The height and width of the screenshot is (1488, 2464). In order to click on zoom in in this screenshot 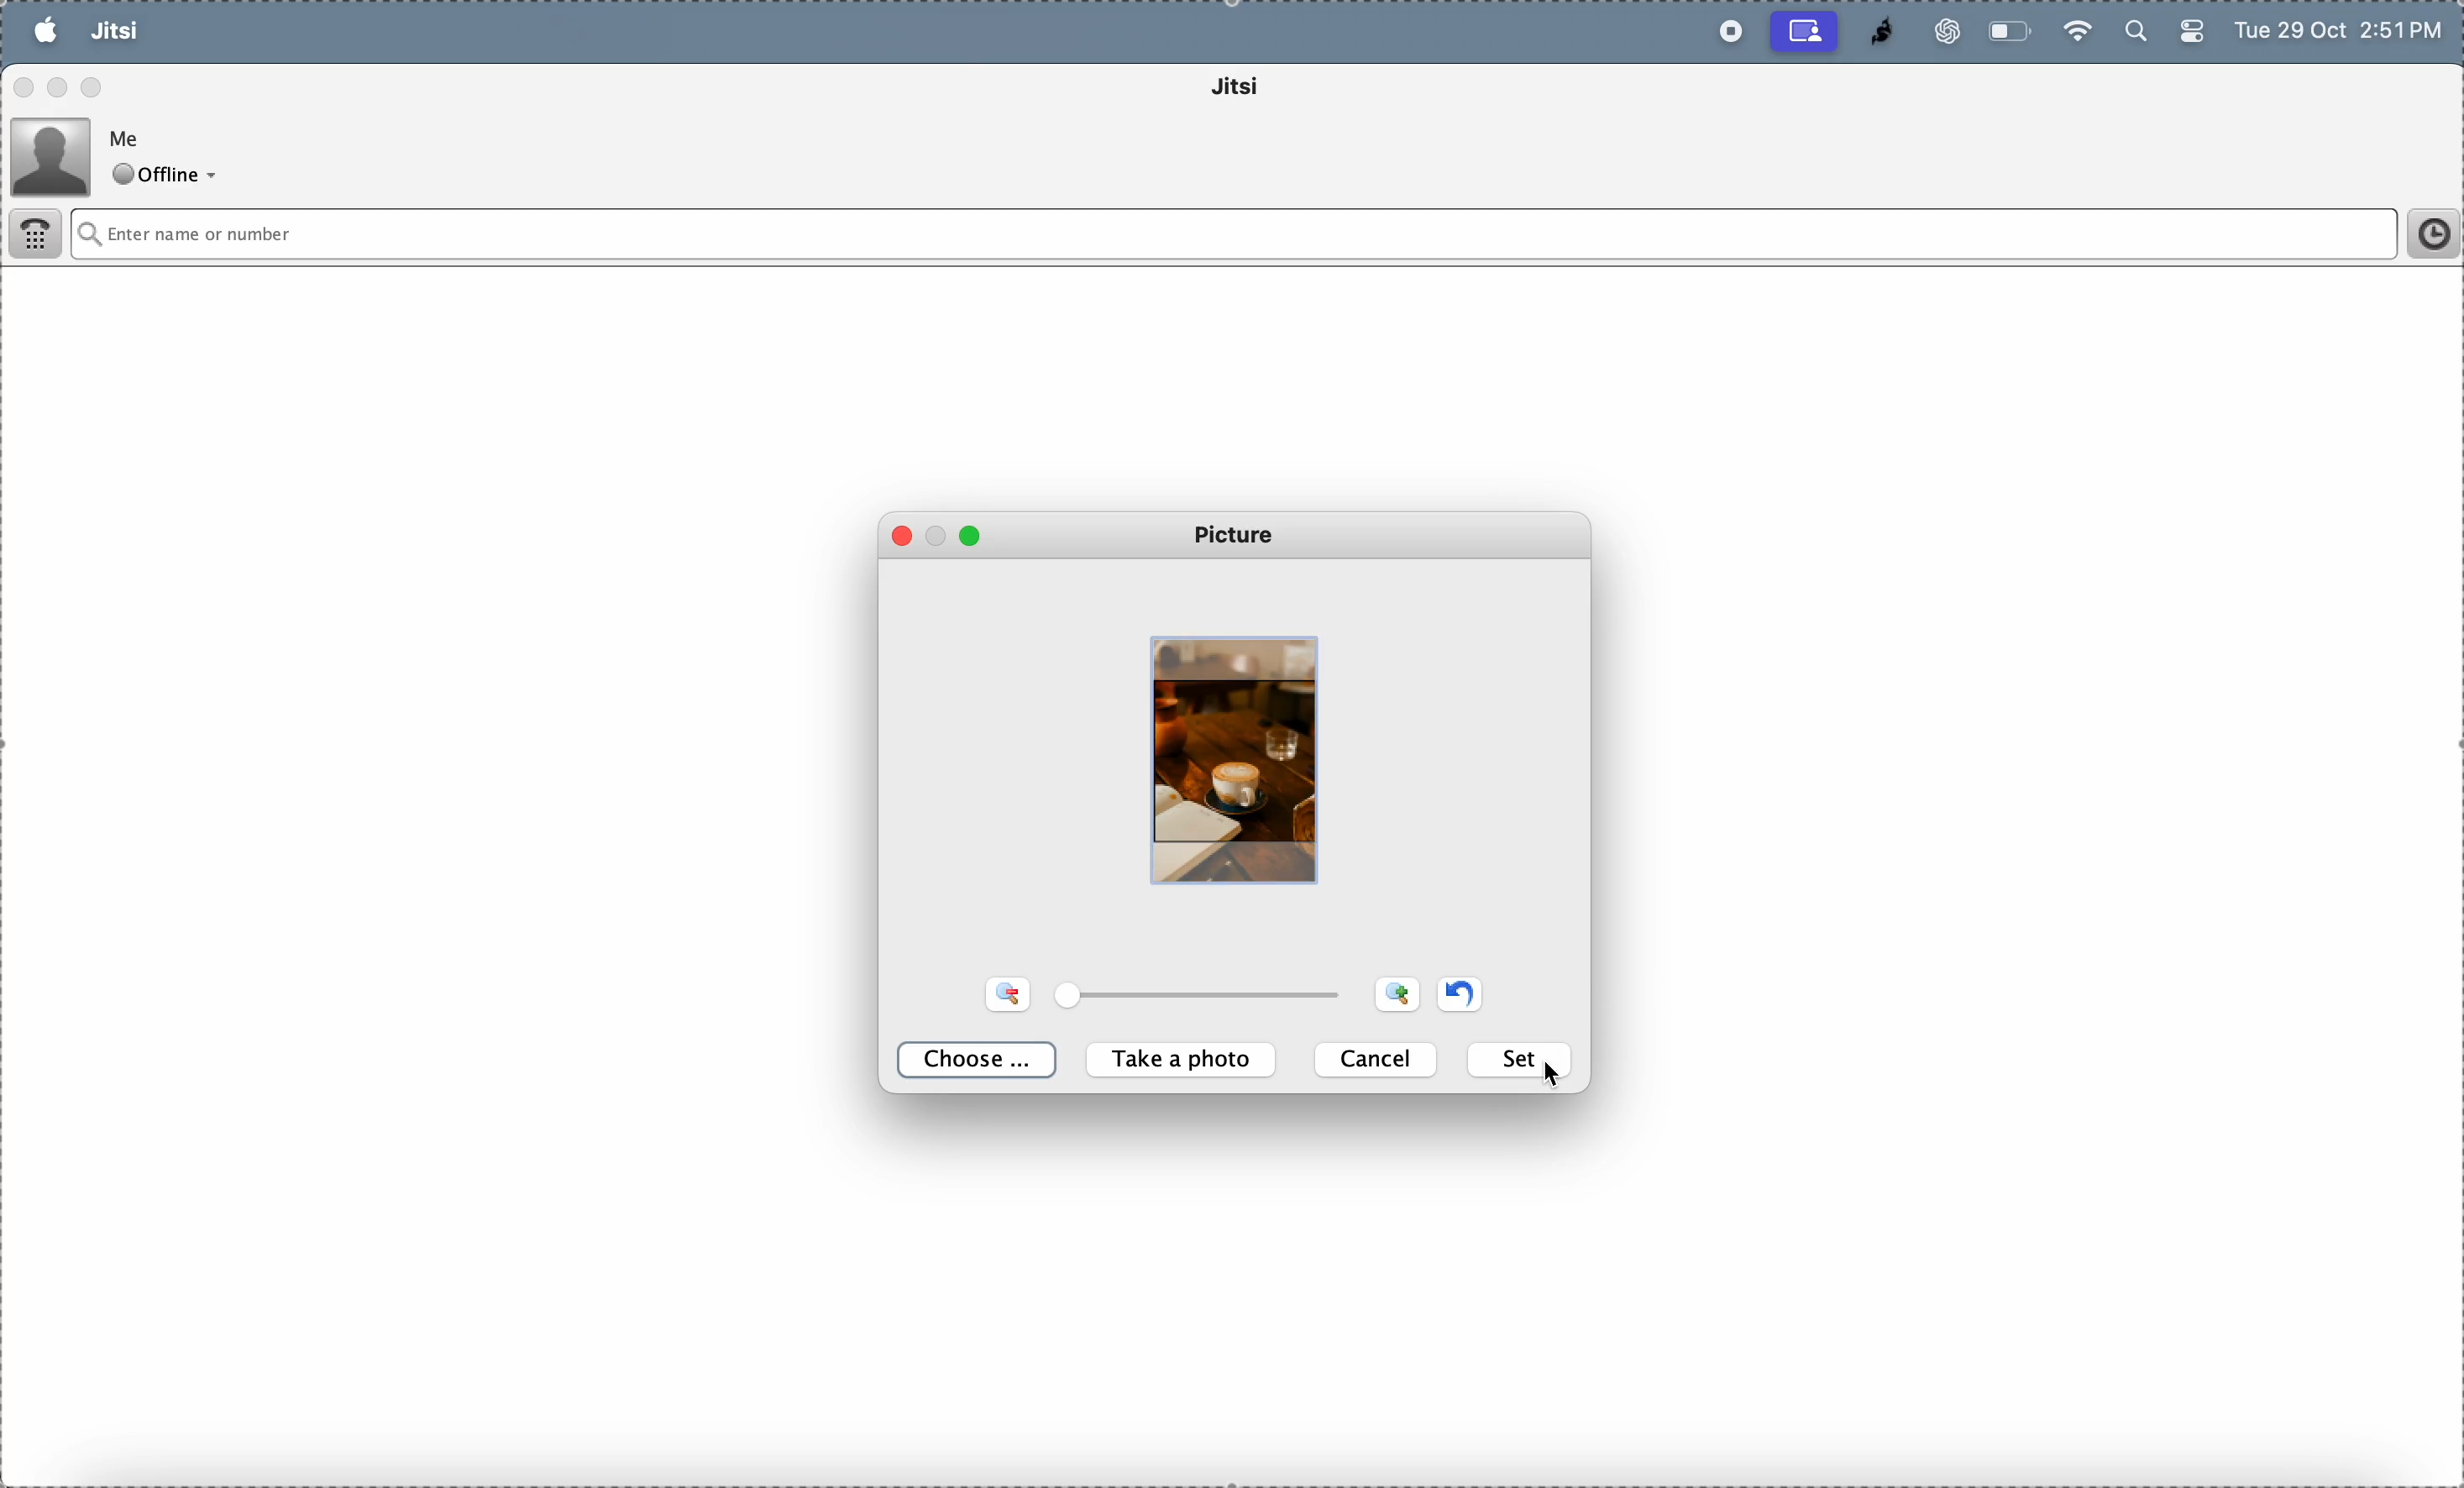, I will do `click(1012, 993)`.